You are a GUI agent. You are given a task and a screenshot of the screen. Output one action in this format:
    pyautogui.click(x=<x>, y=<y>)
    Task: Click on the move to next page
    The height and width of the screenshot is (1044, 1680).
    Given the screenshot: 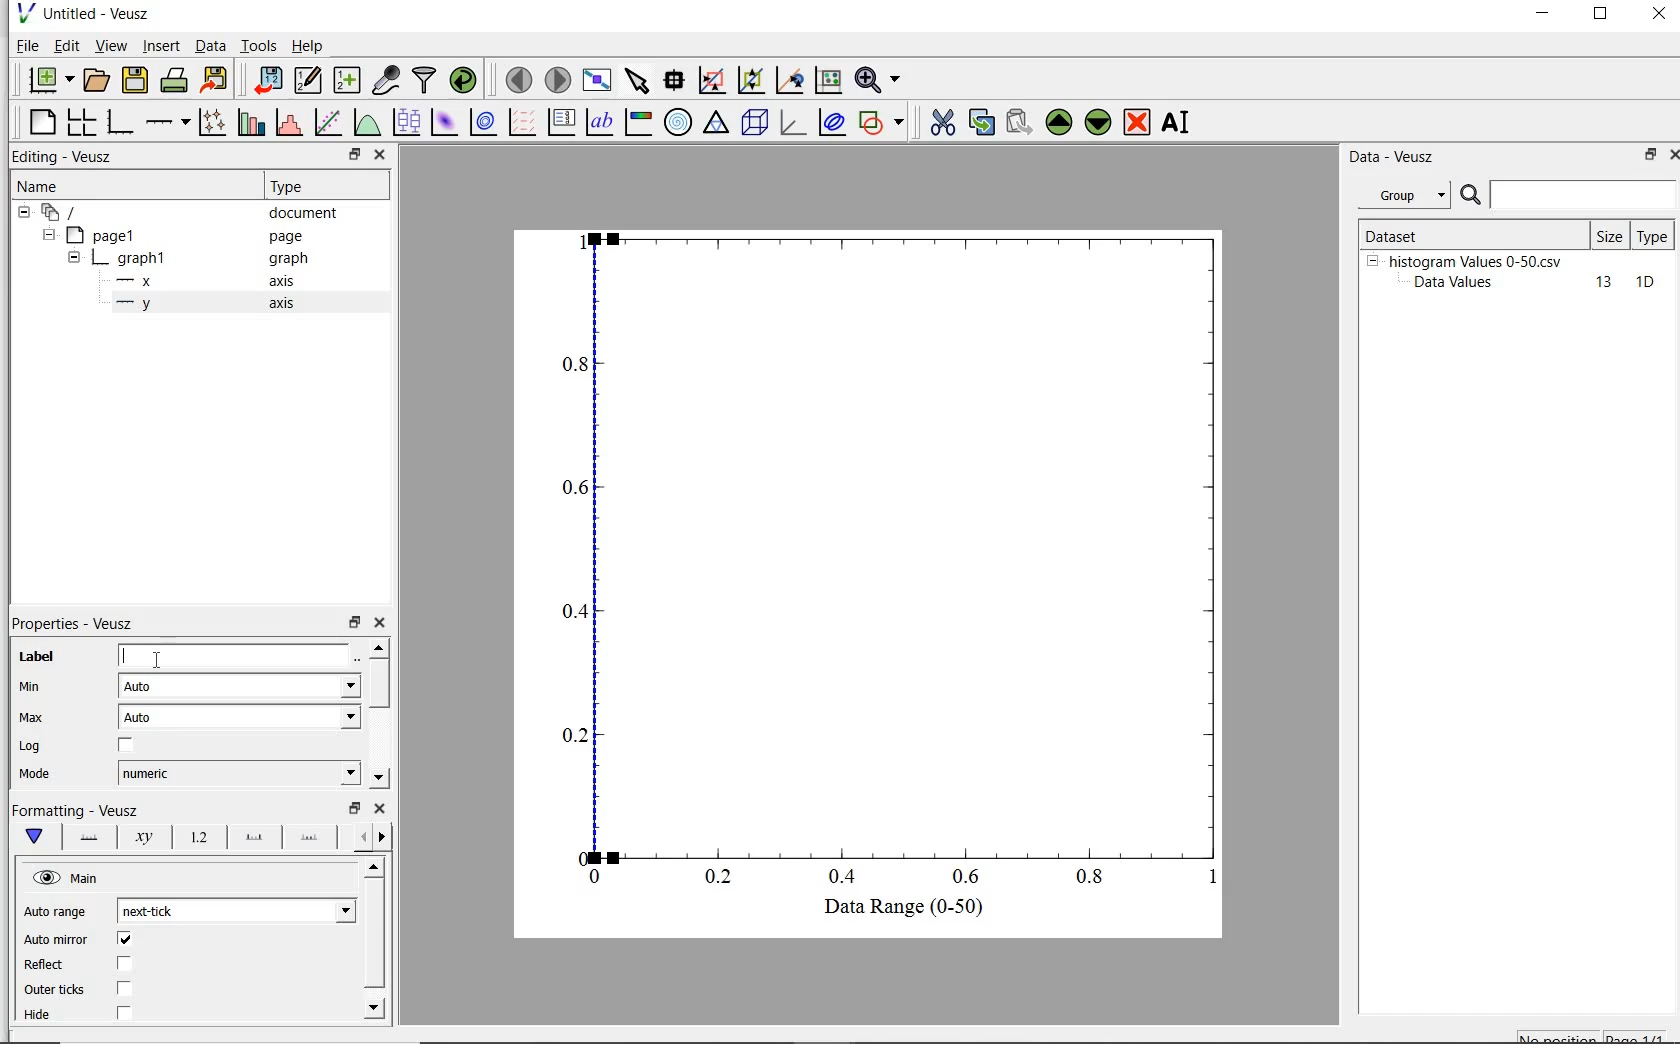 What is the action you would take?
    pyautogui.click(x=559, y=79)
    